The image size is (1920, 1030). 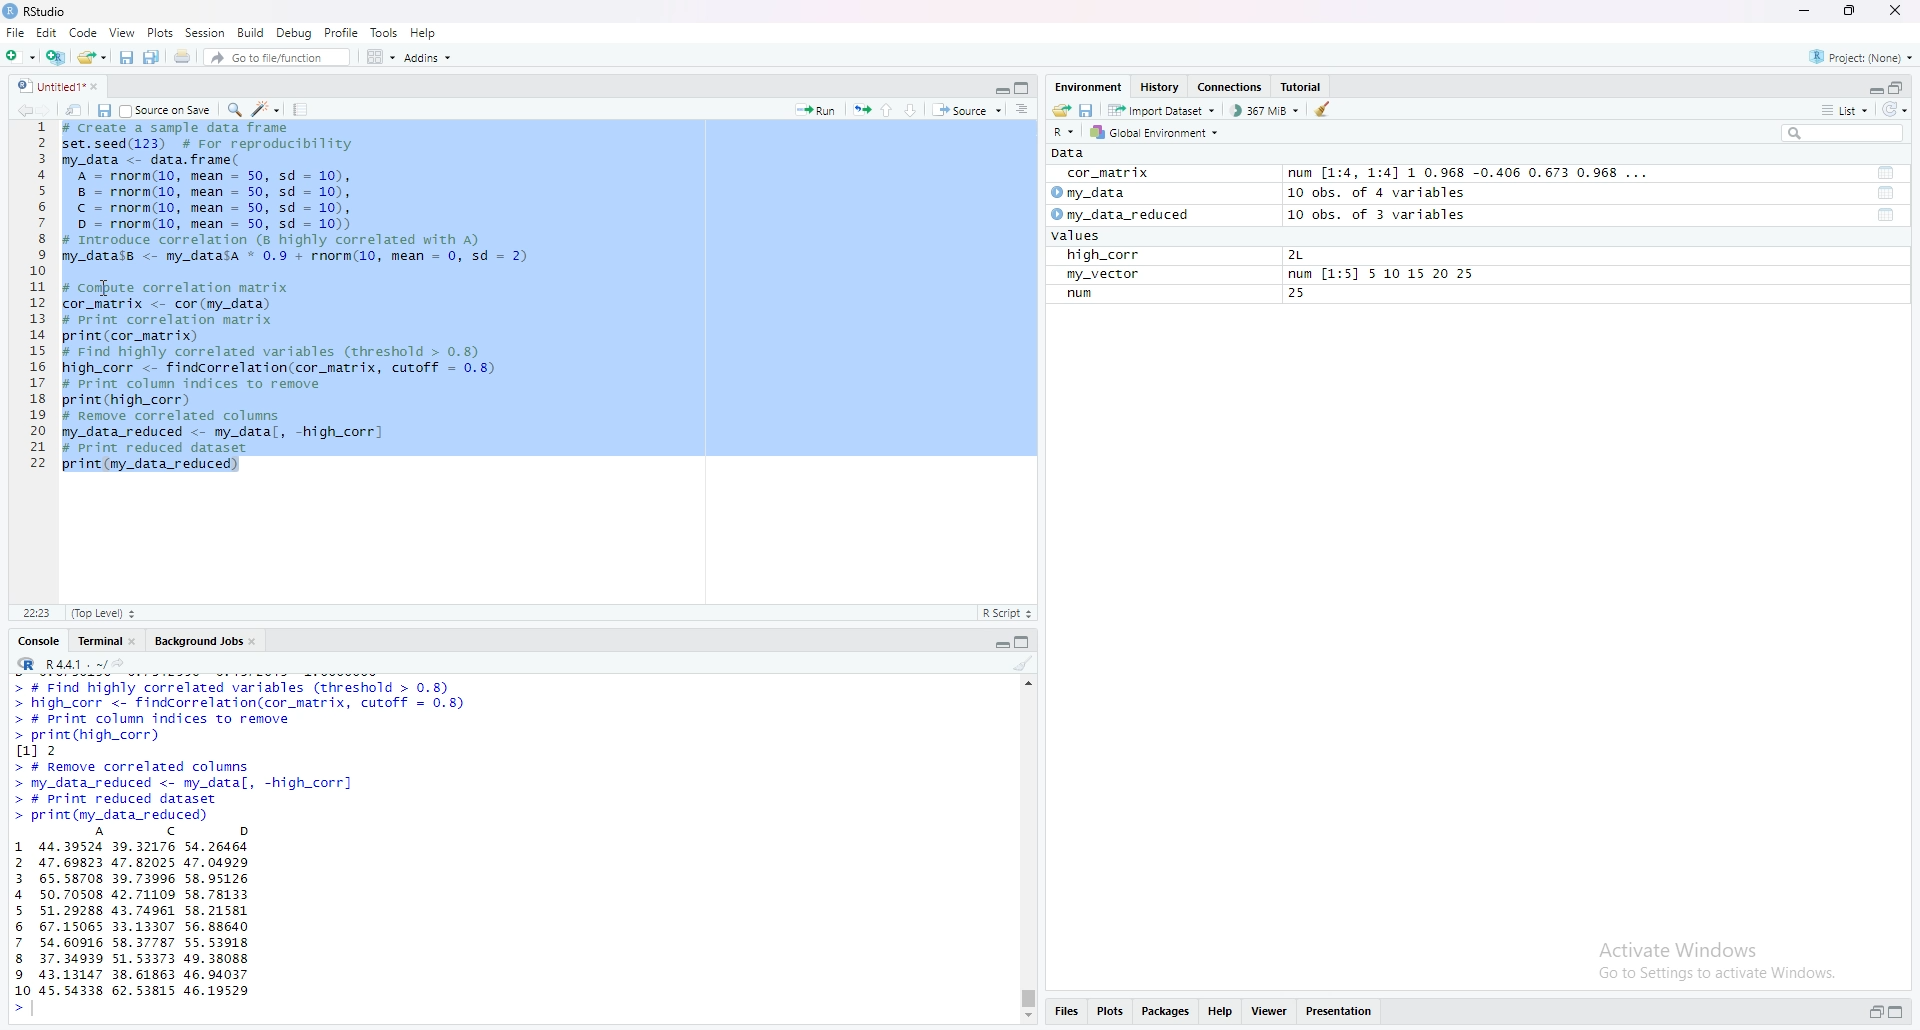 What do you see at coordinates (76, 664) in the screenshot?
I see `R 4.4.1 ~/` at bounding box center [76, 664].